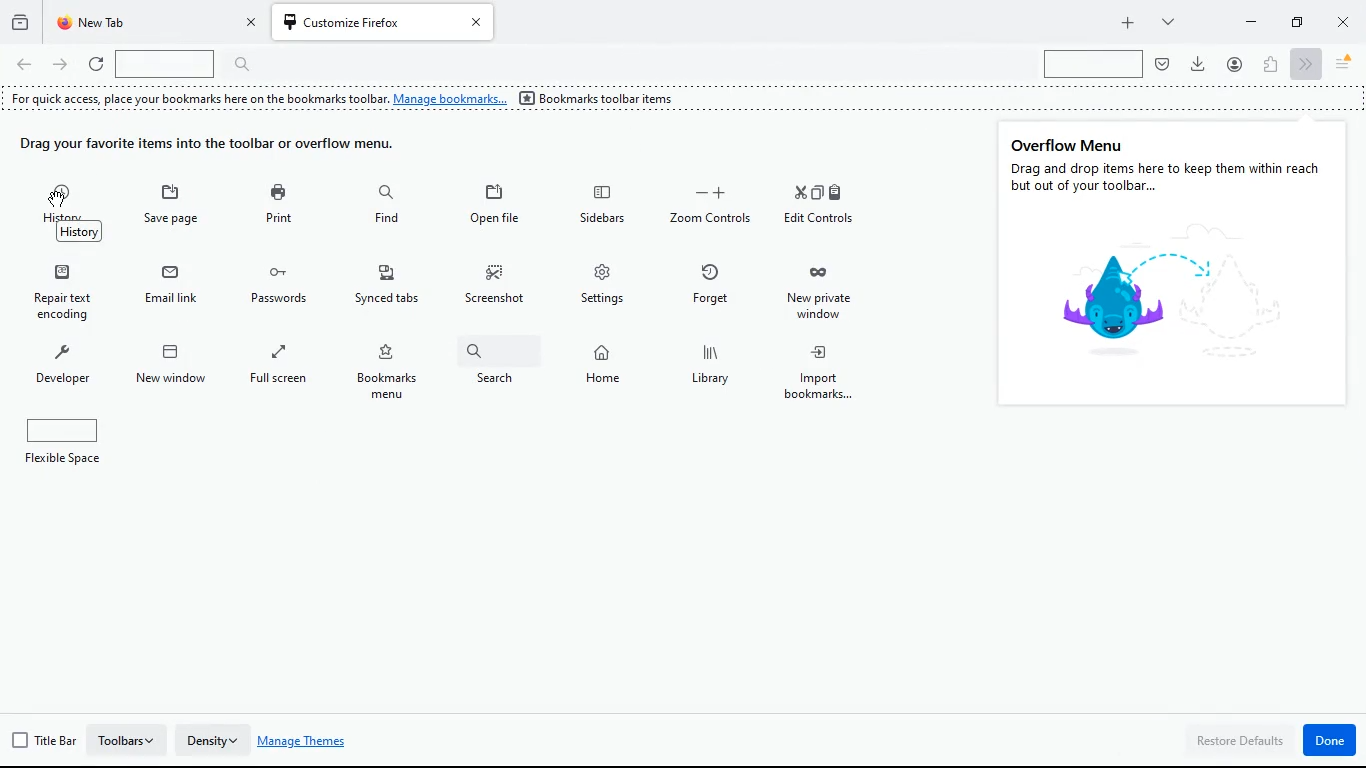 The image size is (1366, 768). I want to click on forward, so click(62, 67).